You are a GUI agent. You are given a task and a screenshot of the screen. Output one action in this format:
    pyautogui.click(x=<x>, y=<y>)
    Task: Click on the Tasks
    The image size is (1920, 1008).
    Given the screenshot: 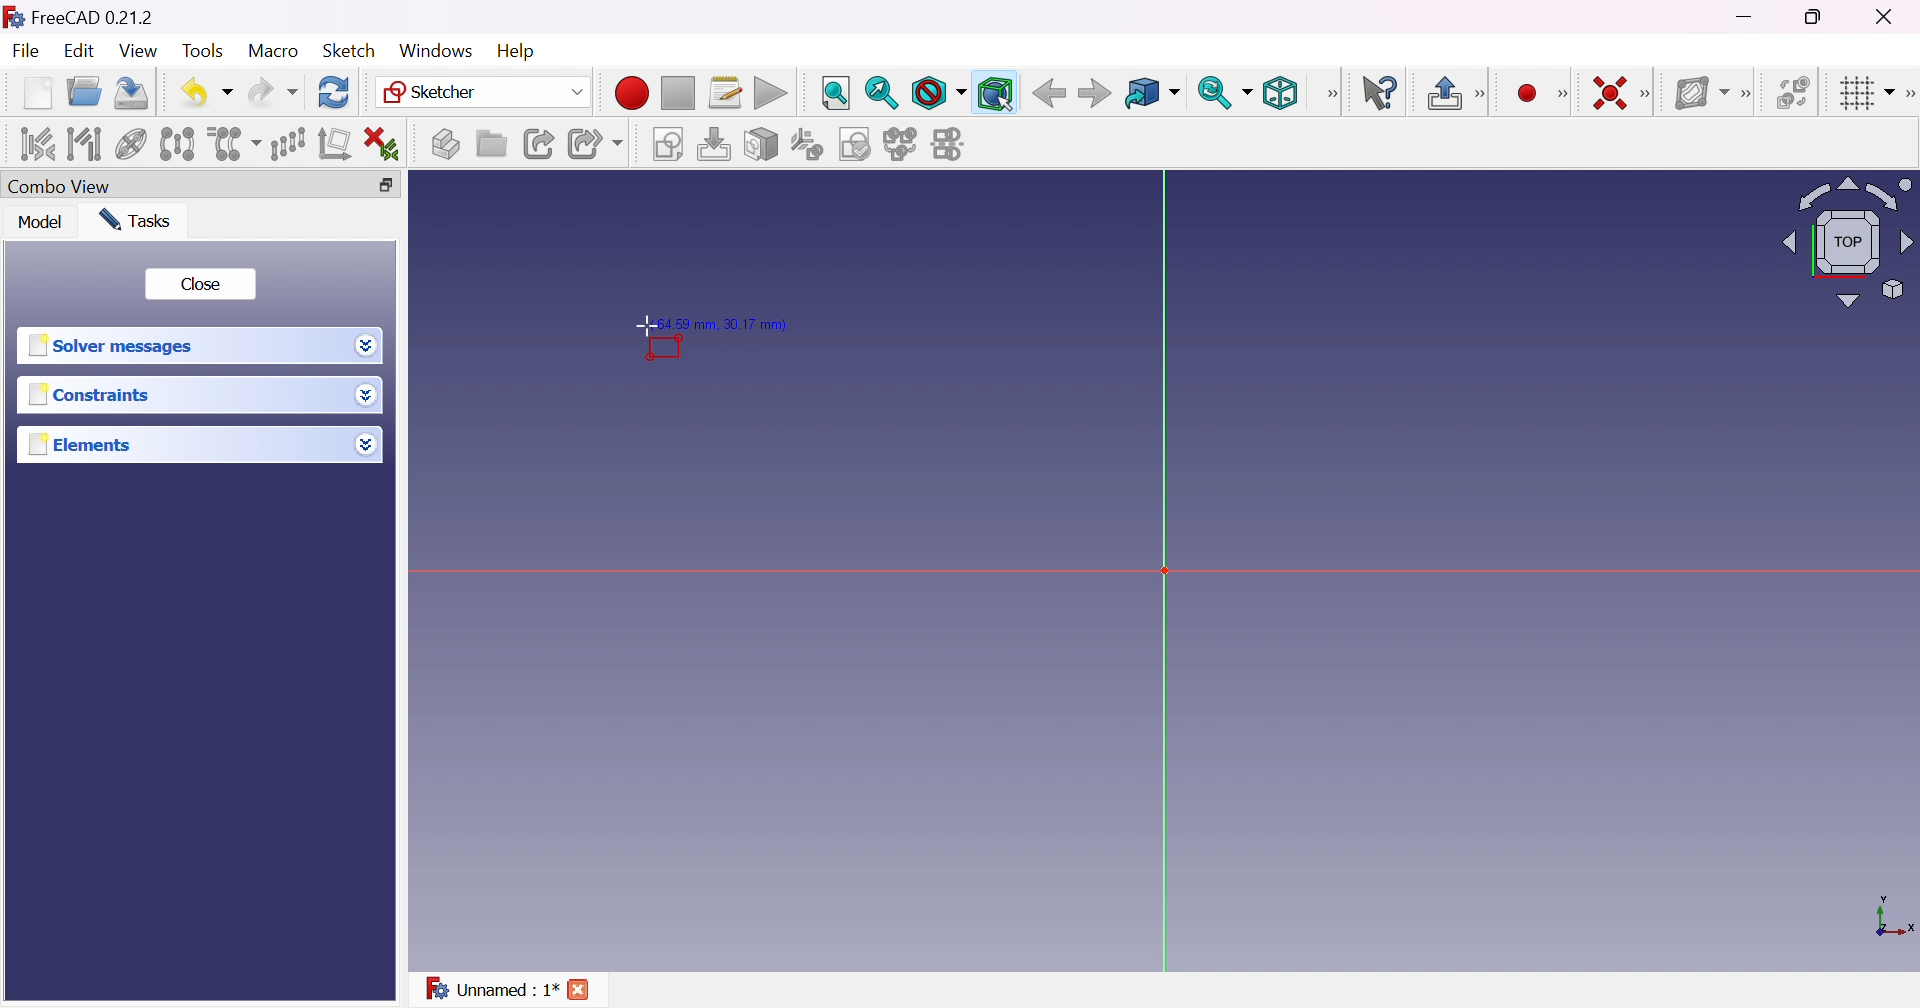 What is the action you would take?
    pyautogui.click(x=135, y=220)
    